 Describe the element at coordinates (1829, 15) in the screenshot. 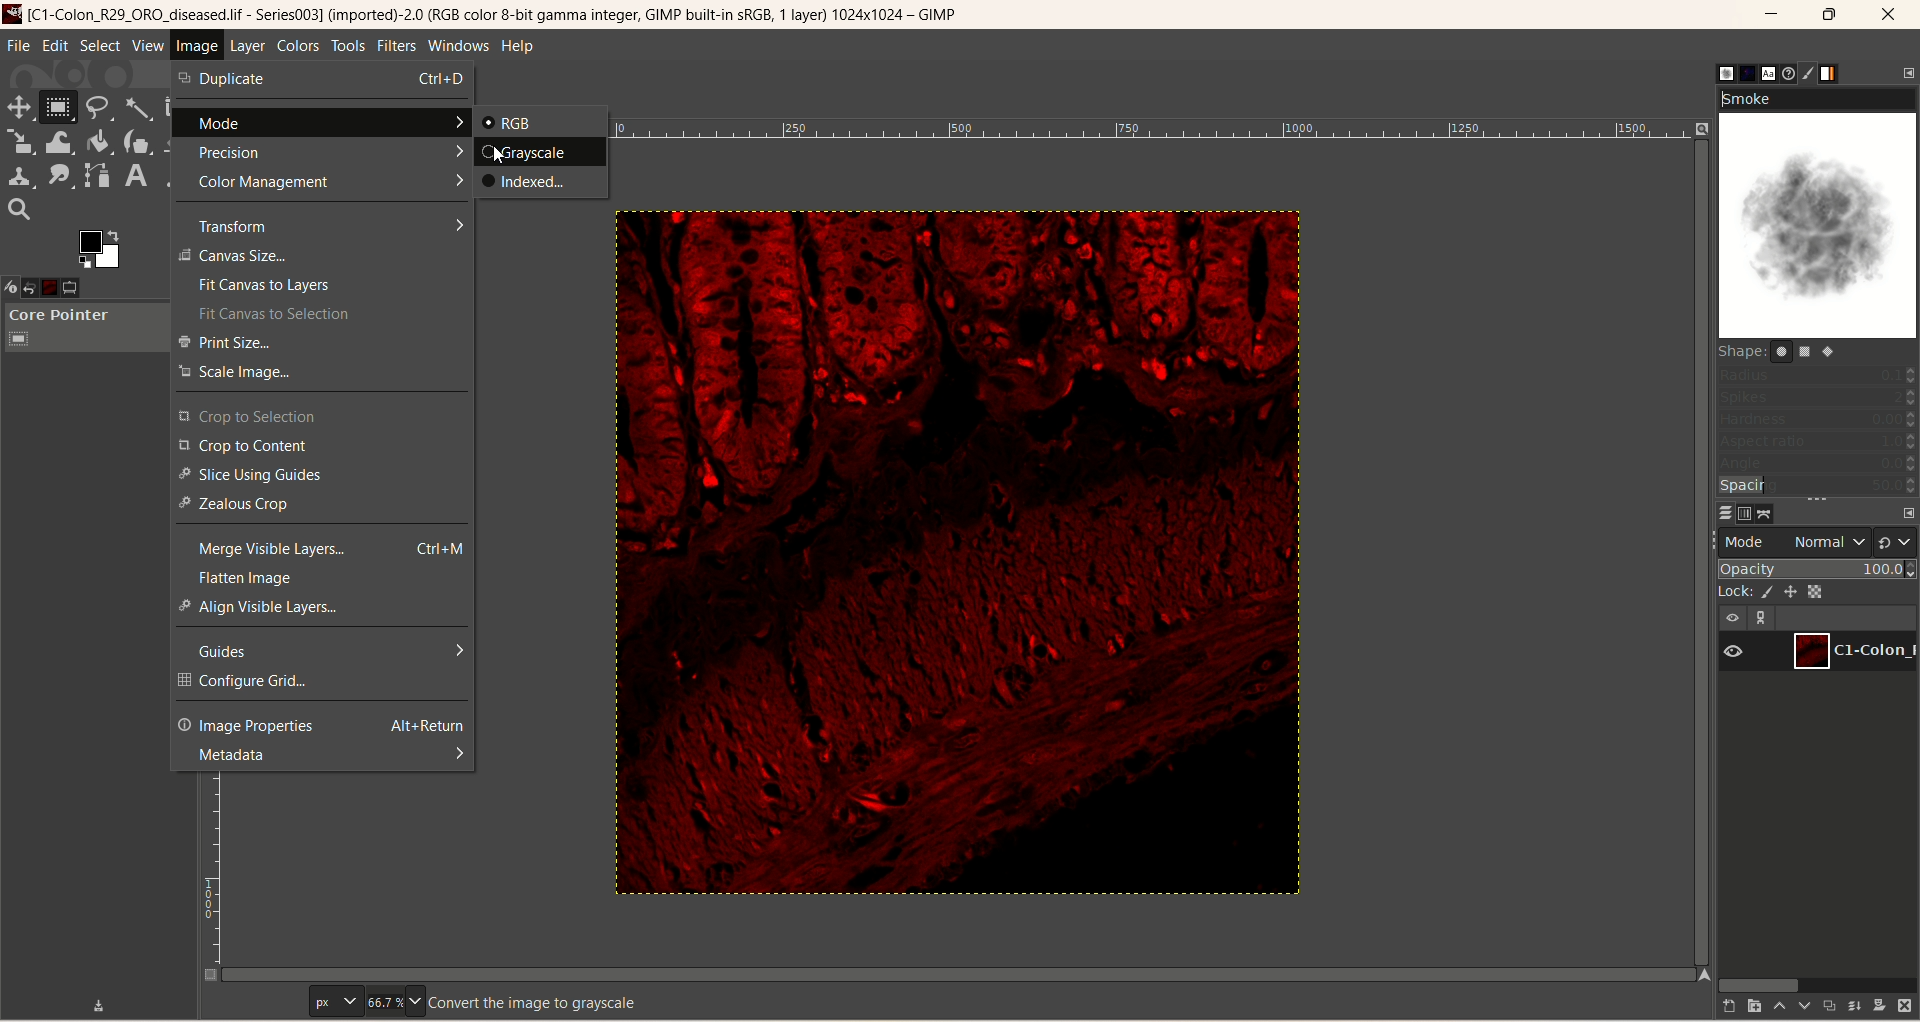

I see `maximize` at that location.